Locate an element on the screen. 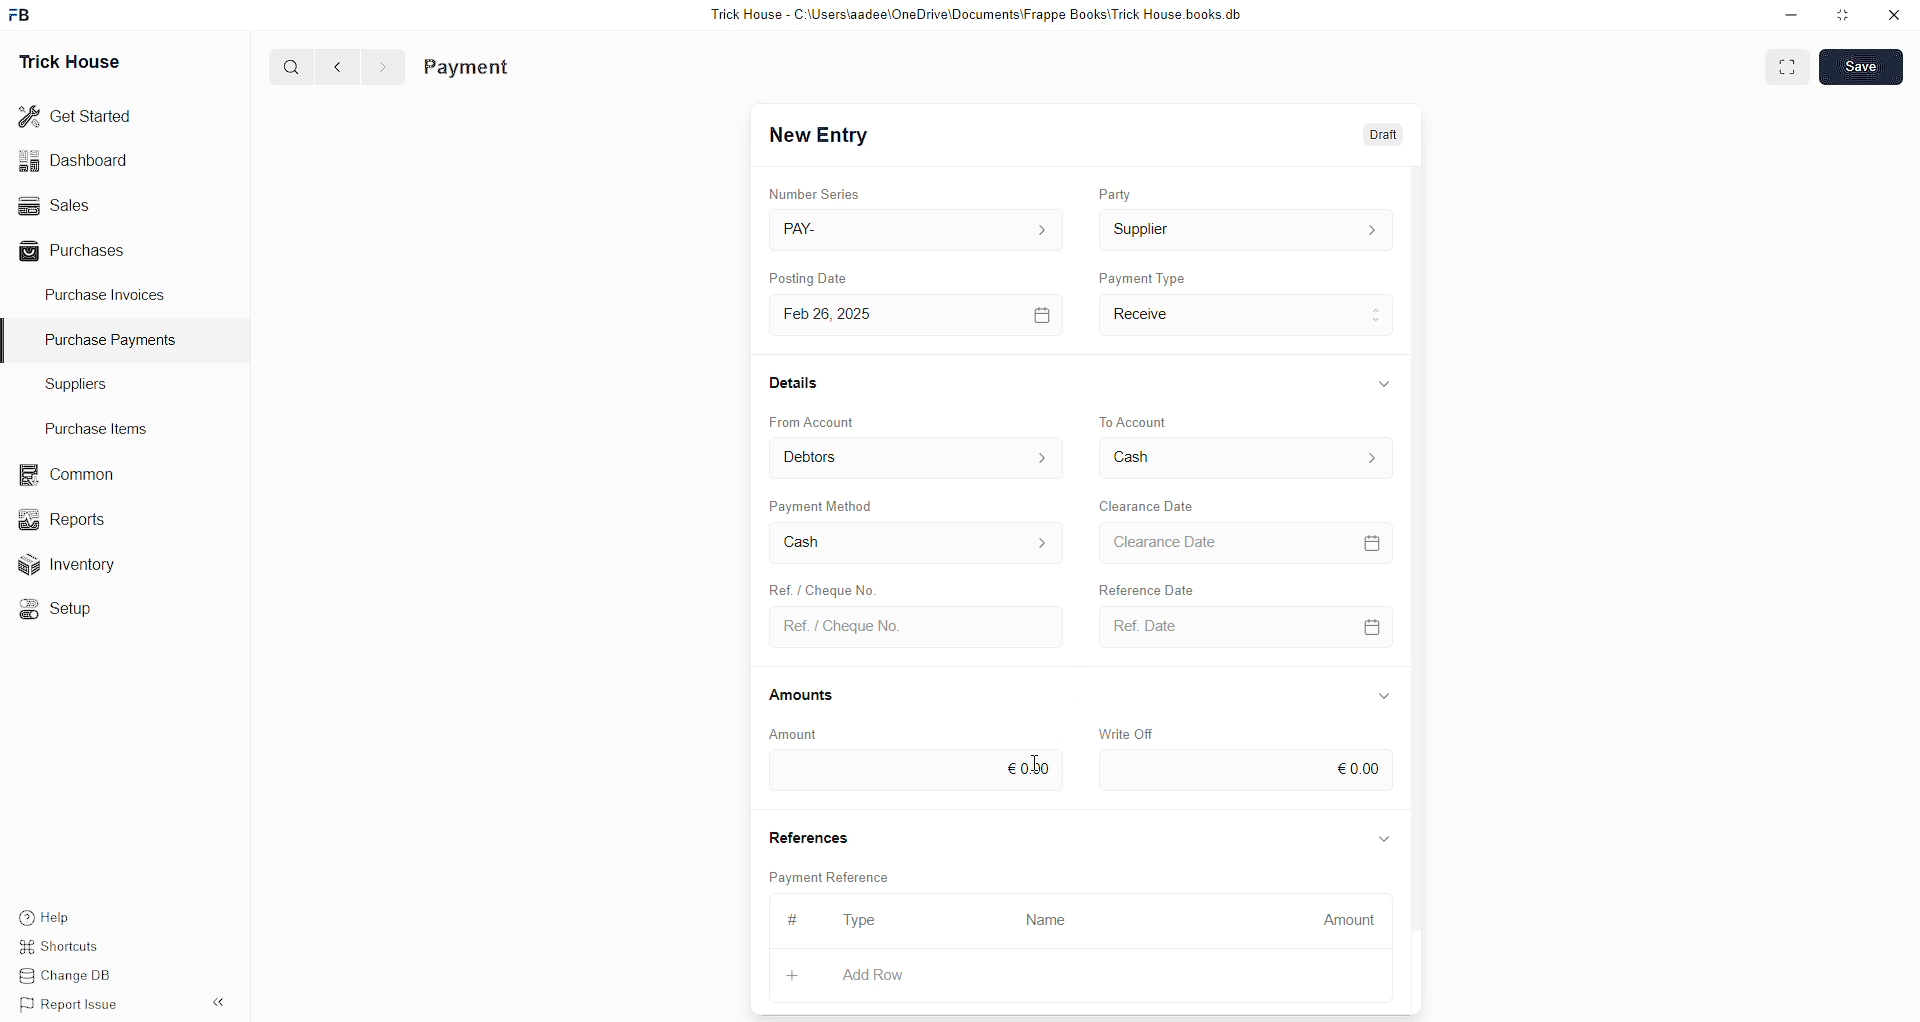 The image size is (1920, 1022). frappebooks logo is located at coordinates (22, 12).